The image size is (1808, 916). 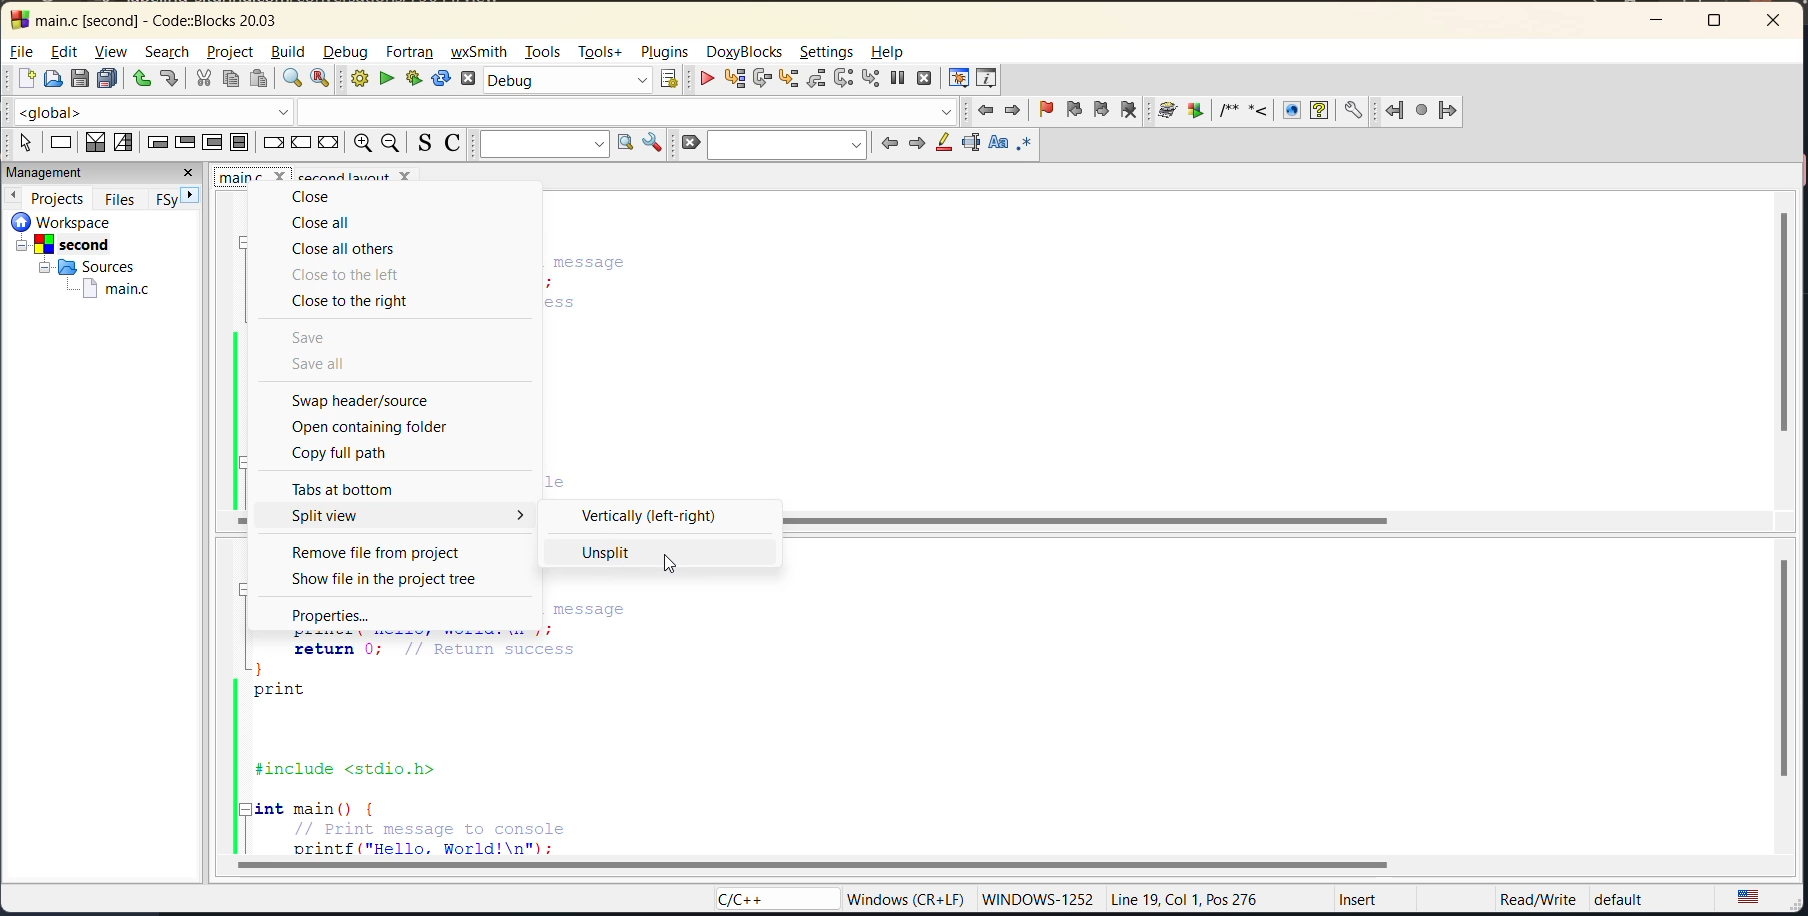 I want to click on files, so click(x=124, y=198).